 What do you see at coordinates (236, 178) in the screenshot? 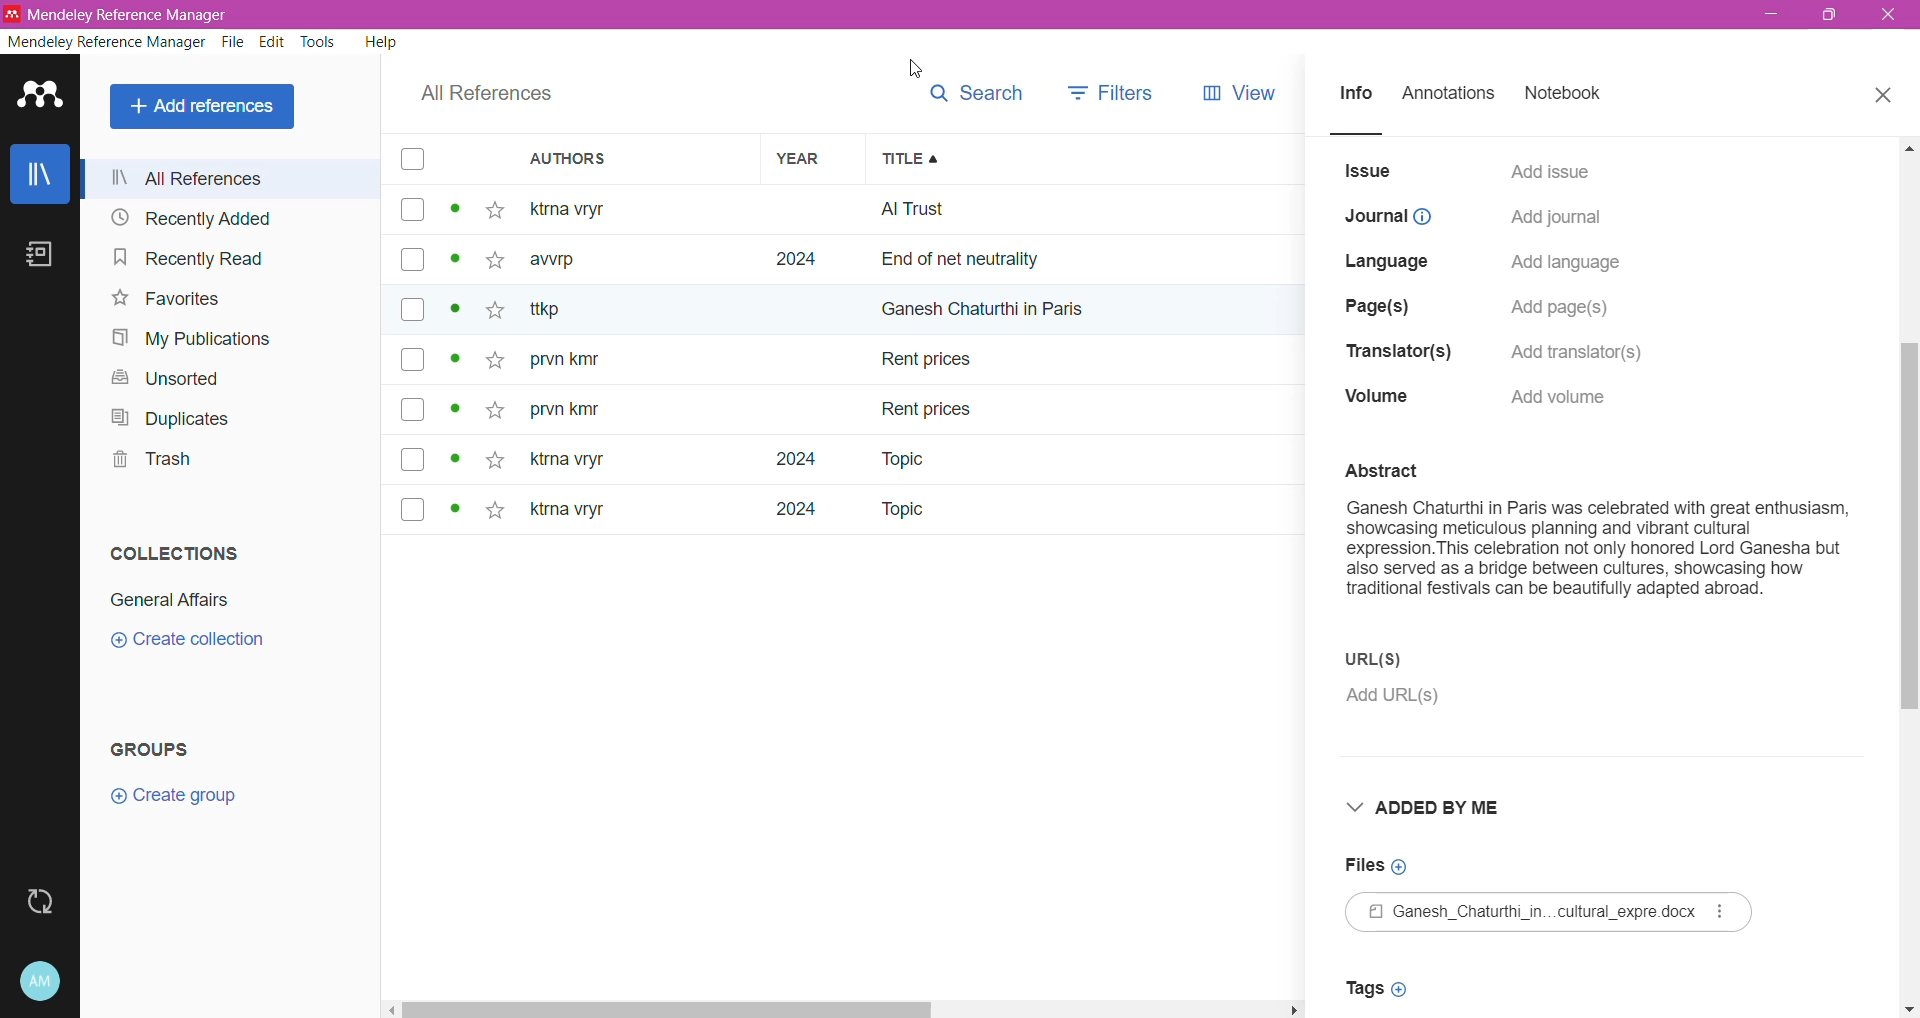
I see `All References` at bounding box center [236, 178].